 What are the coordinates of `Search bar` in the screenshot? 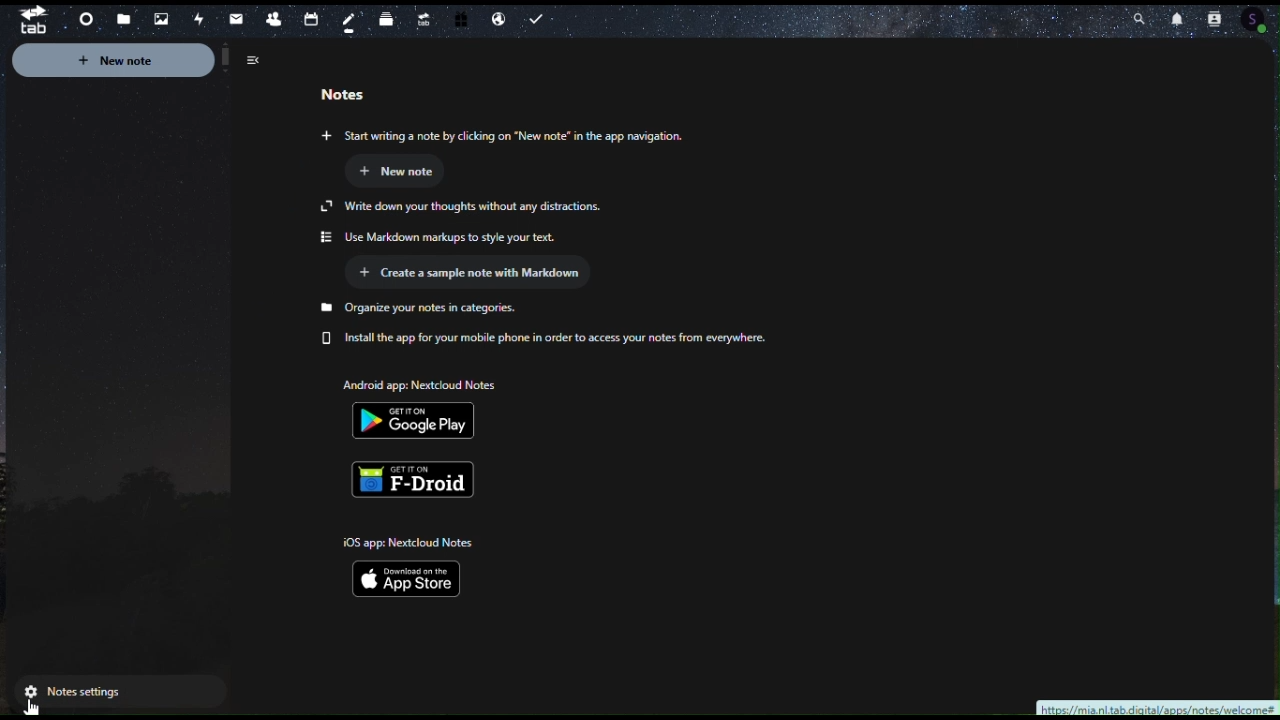 It's located at (1134, 15).